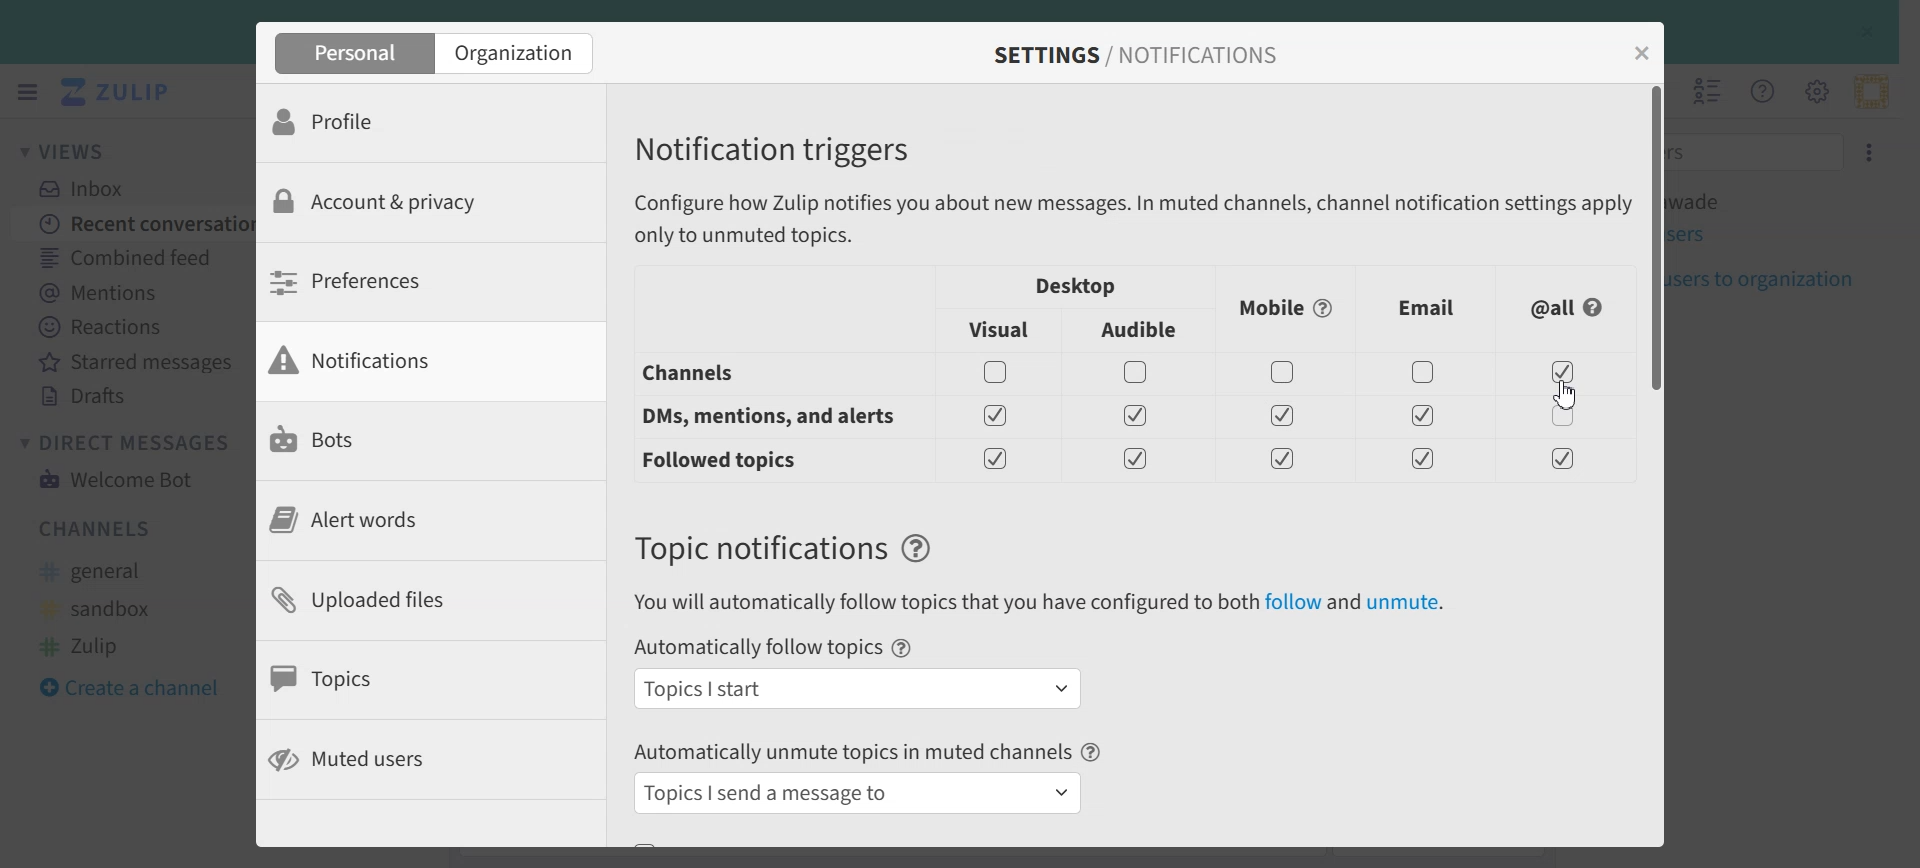 The height and width of the screenshot is (868, 1920). What do you see at coordinates (133, 327) in the screenshot?
I see `Reactions` at bounding box center [133, 327].